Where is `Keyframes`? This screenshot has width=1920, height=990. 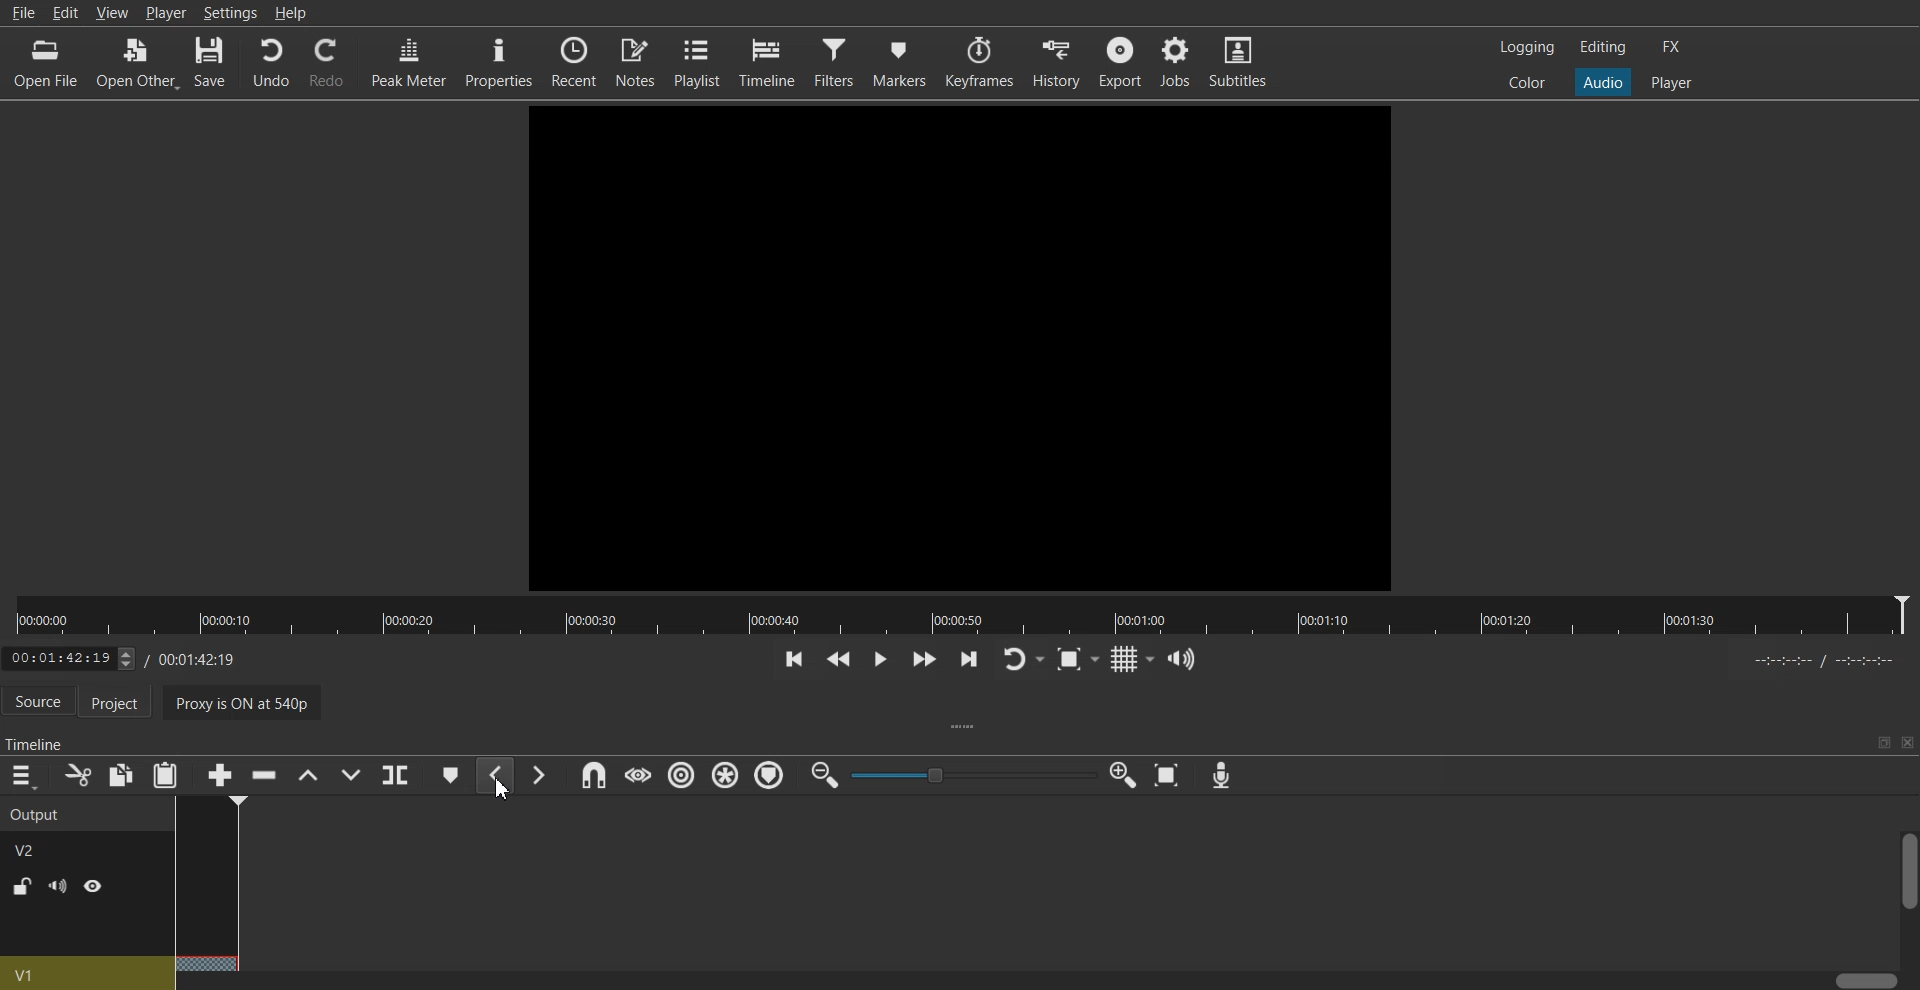
Keyframes is located at coordinates (980, 61).